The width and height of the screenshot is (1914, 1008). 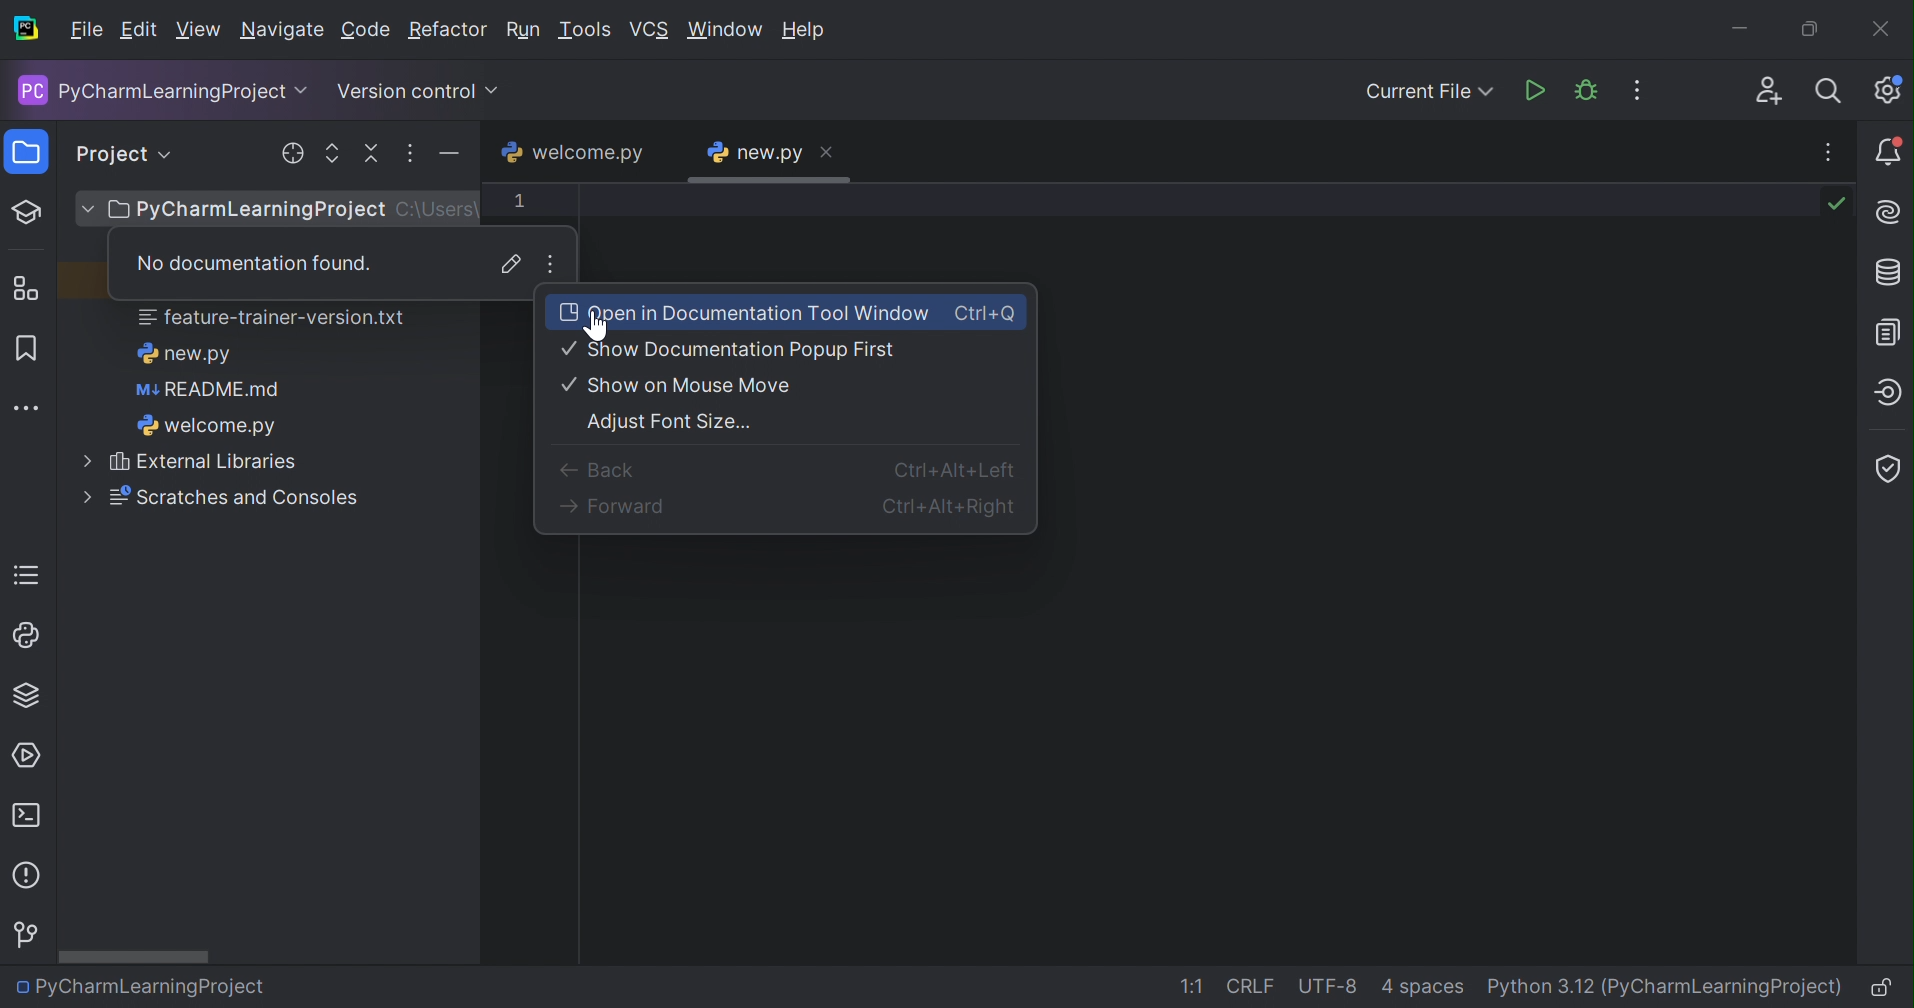 I want to click on Scratches and Consoles, so click(x=213, y=497).